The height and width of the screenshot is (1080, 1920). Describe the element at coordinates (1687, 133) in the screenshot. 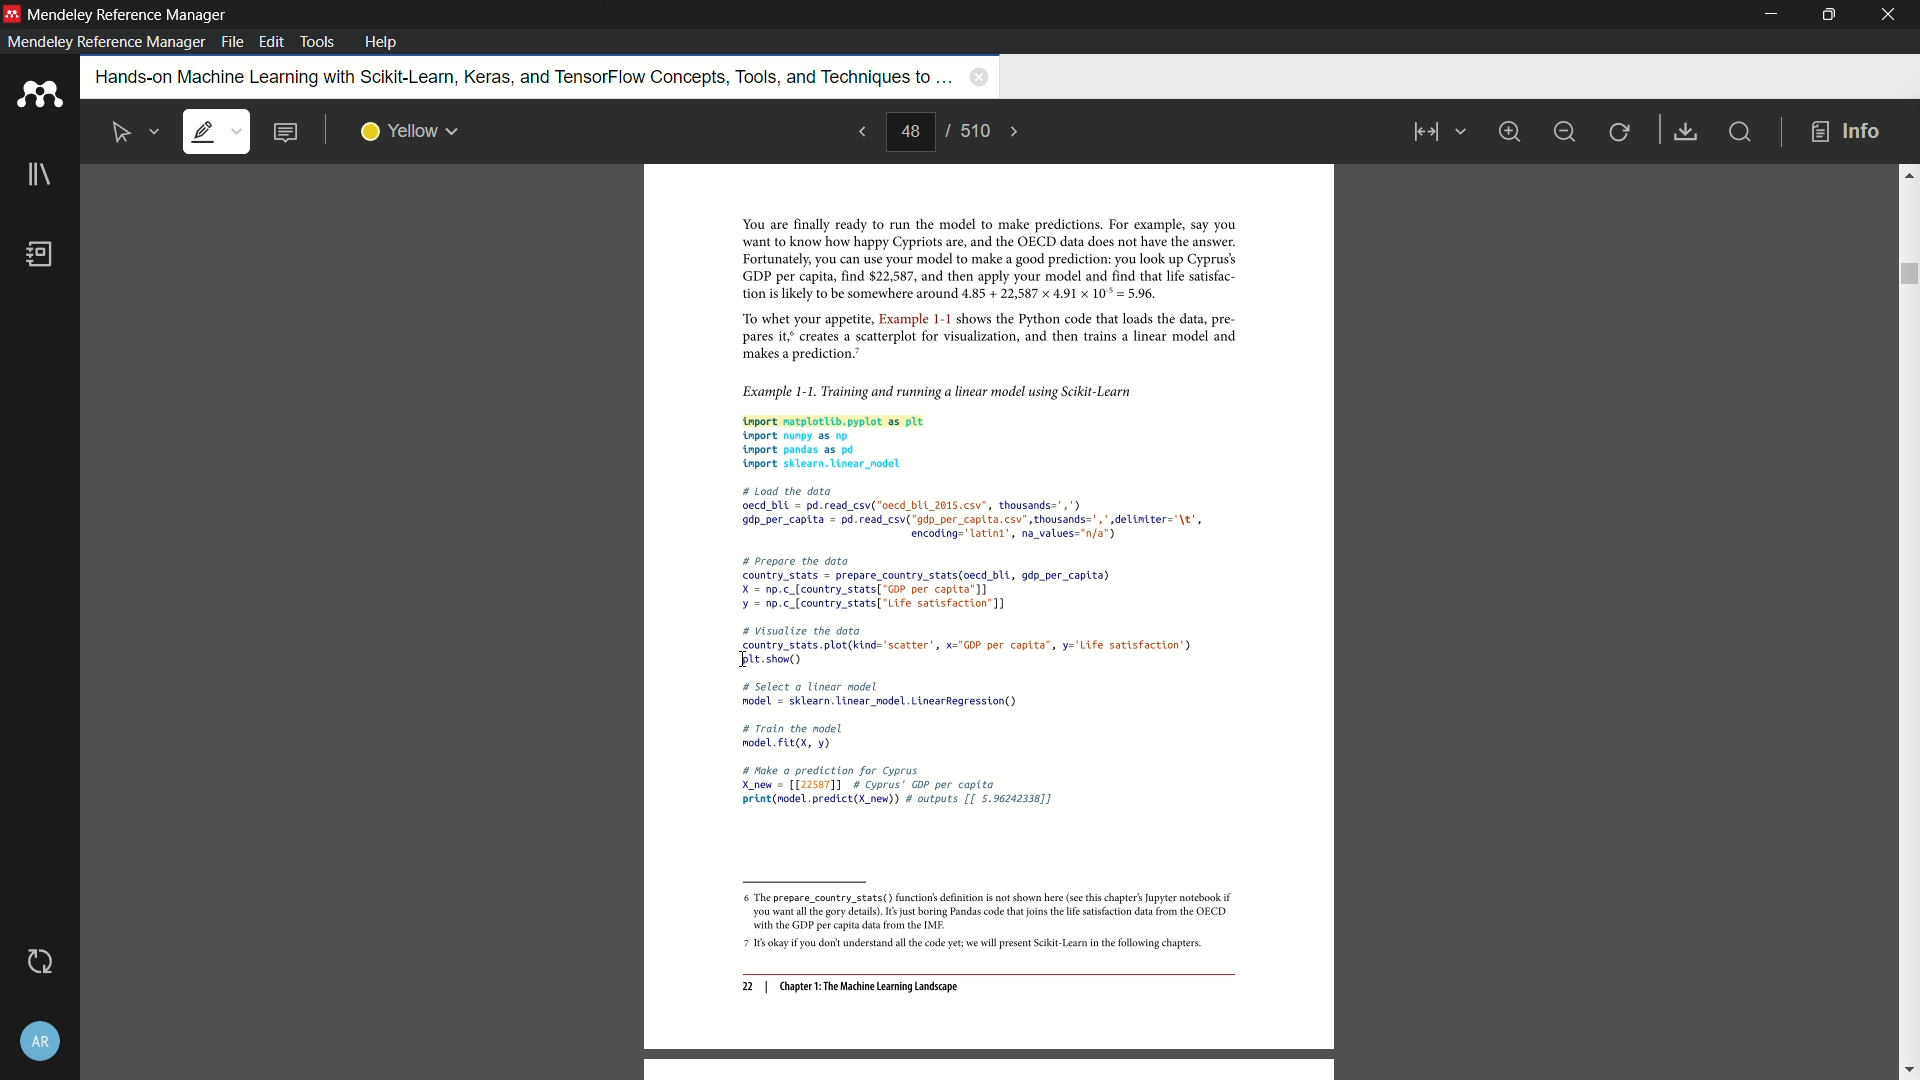

I see `save` at that location.